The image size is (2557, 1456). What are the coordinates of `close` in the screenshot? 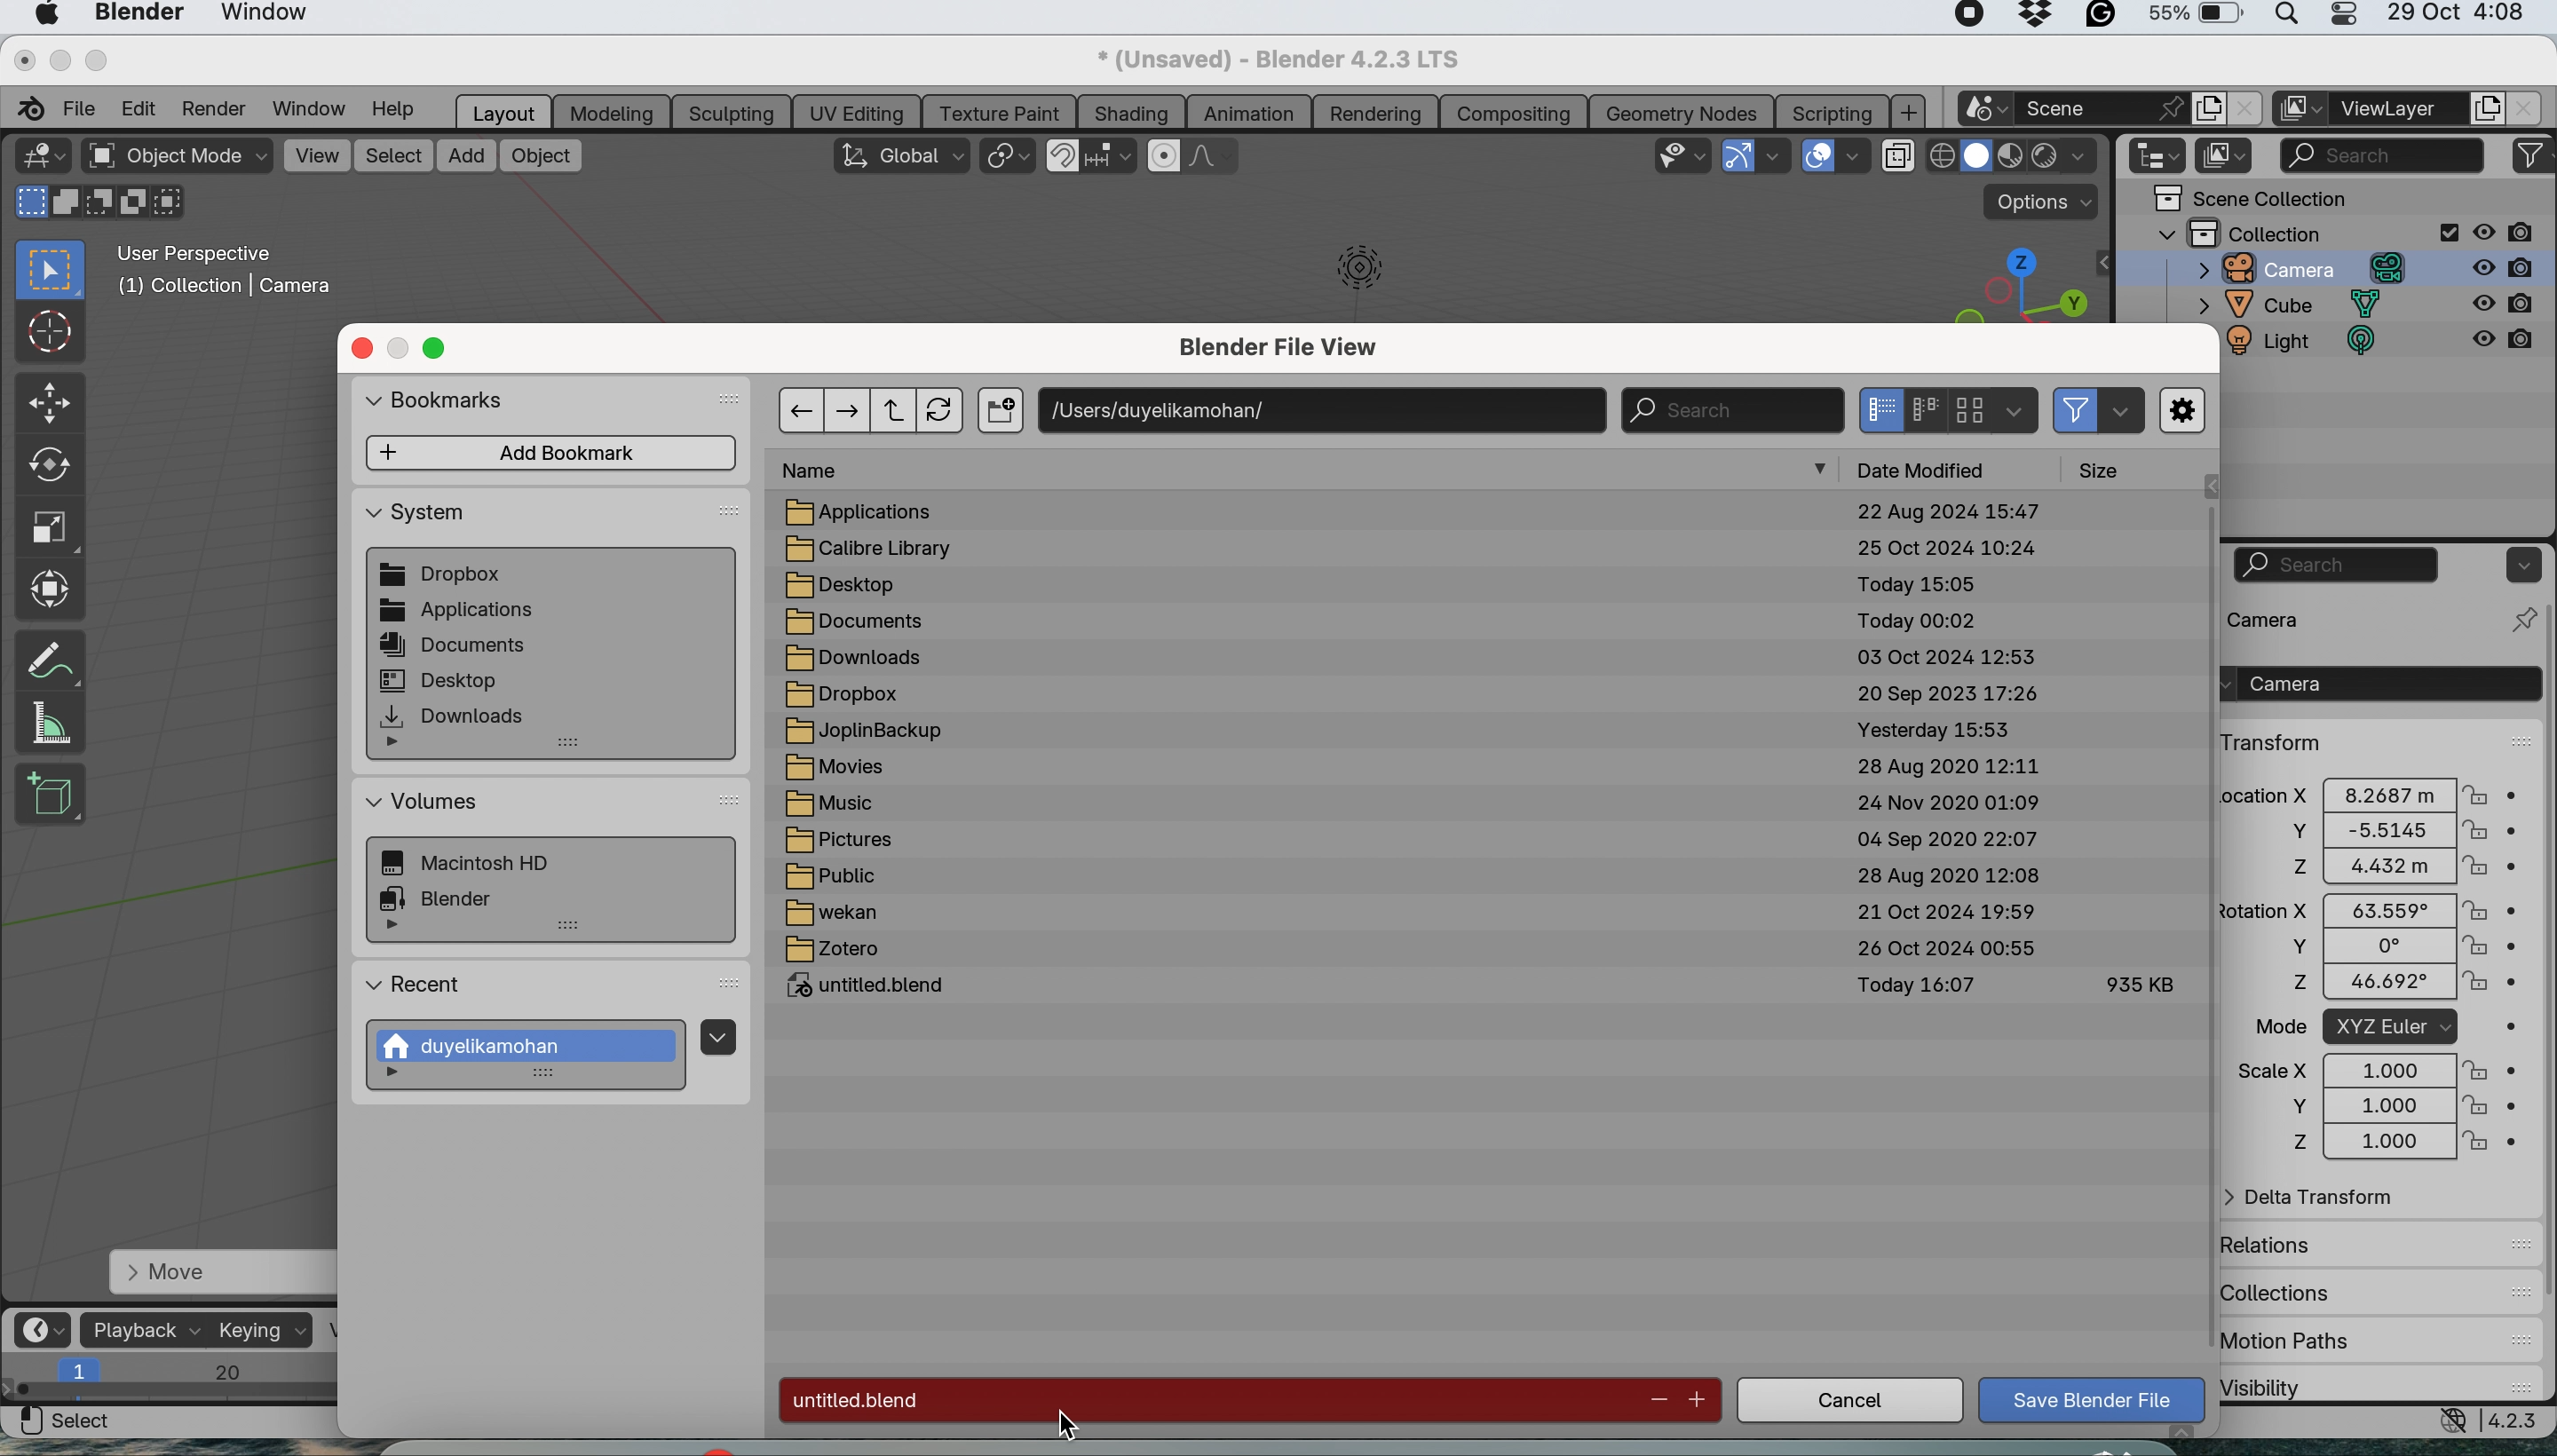 It's located at (2528, 108).